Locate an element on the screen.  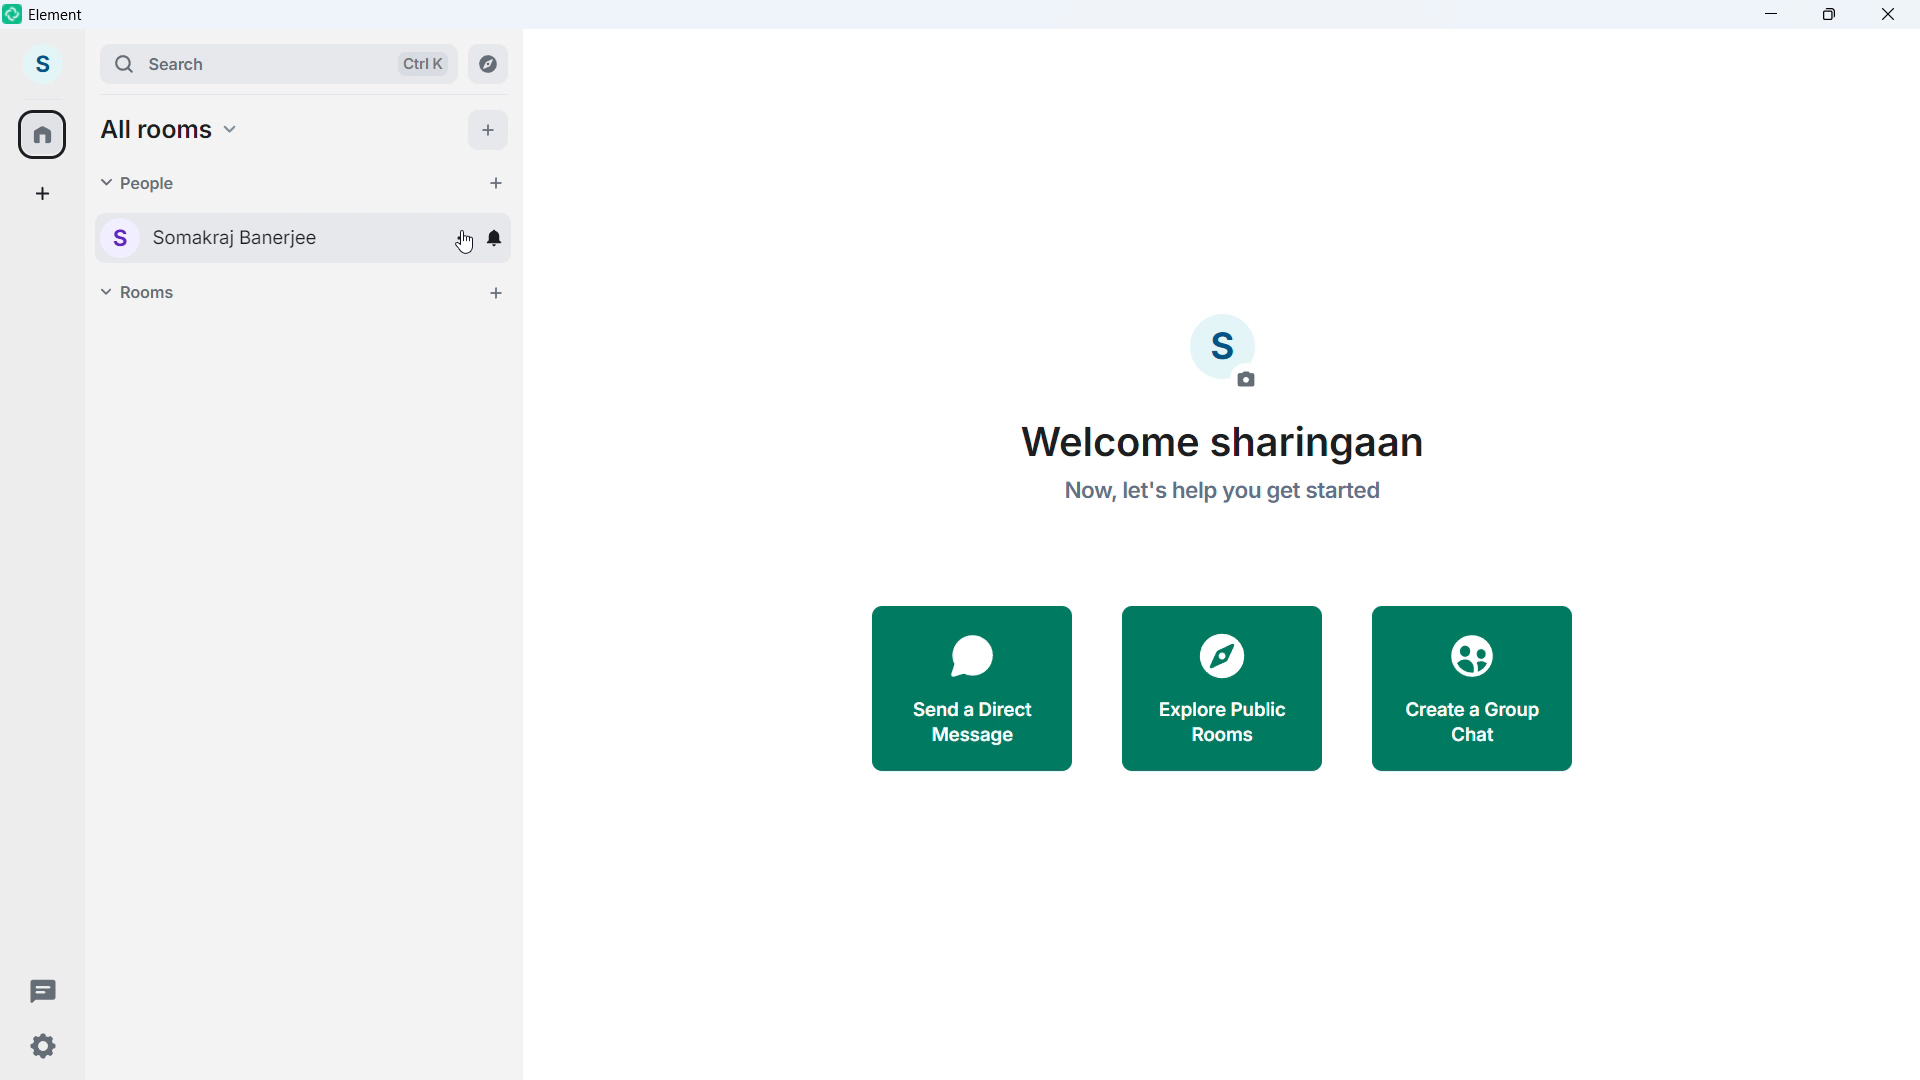
Home  is located at coordinates (43, 134).